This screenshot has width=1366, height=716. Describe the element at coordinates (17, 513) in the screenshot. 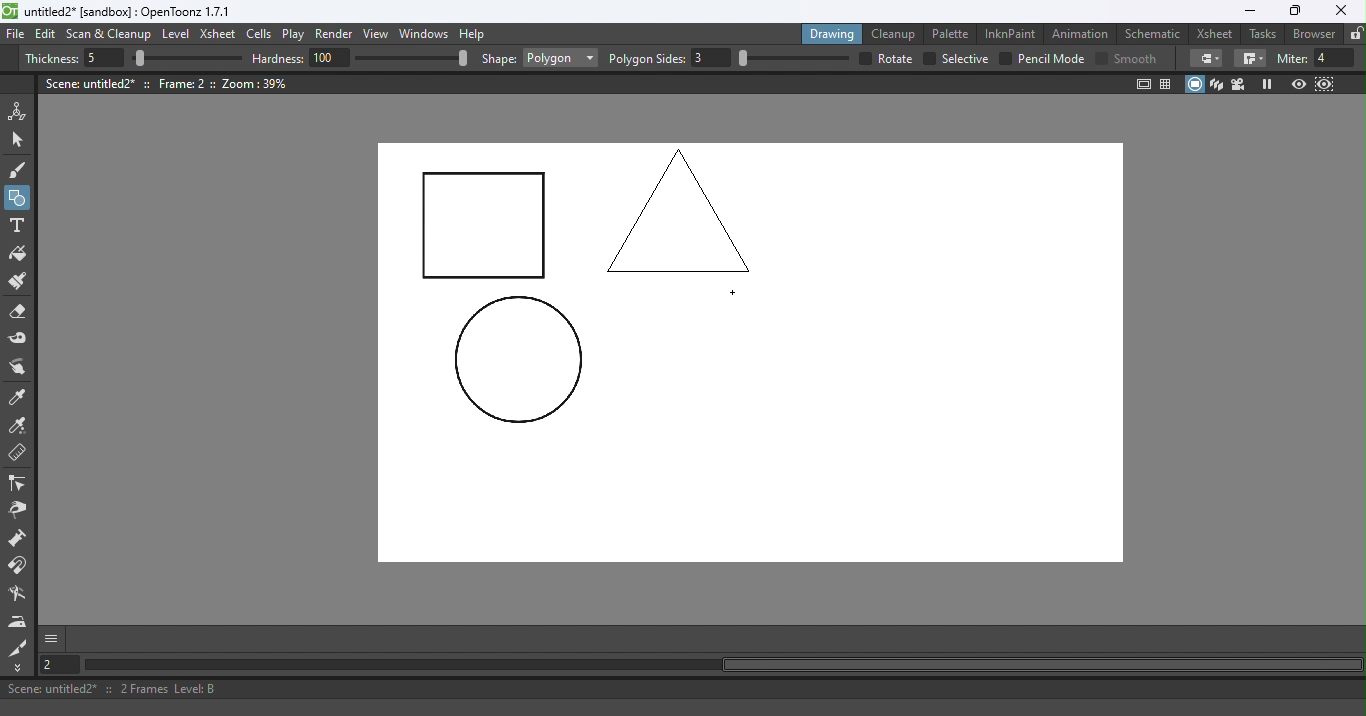

I see `Pinch tool` at that location.